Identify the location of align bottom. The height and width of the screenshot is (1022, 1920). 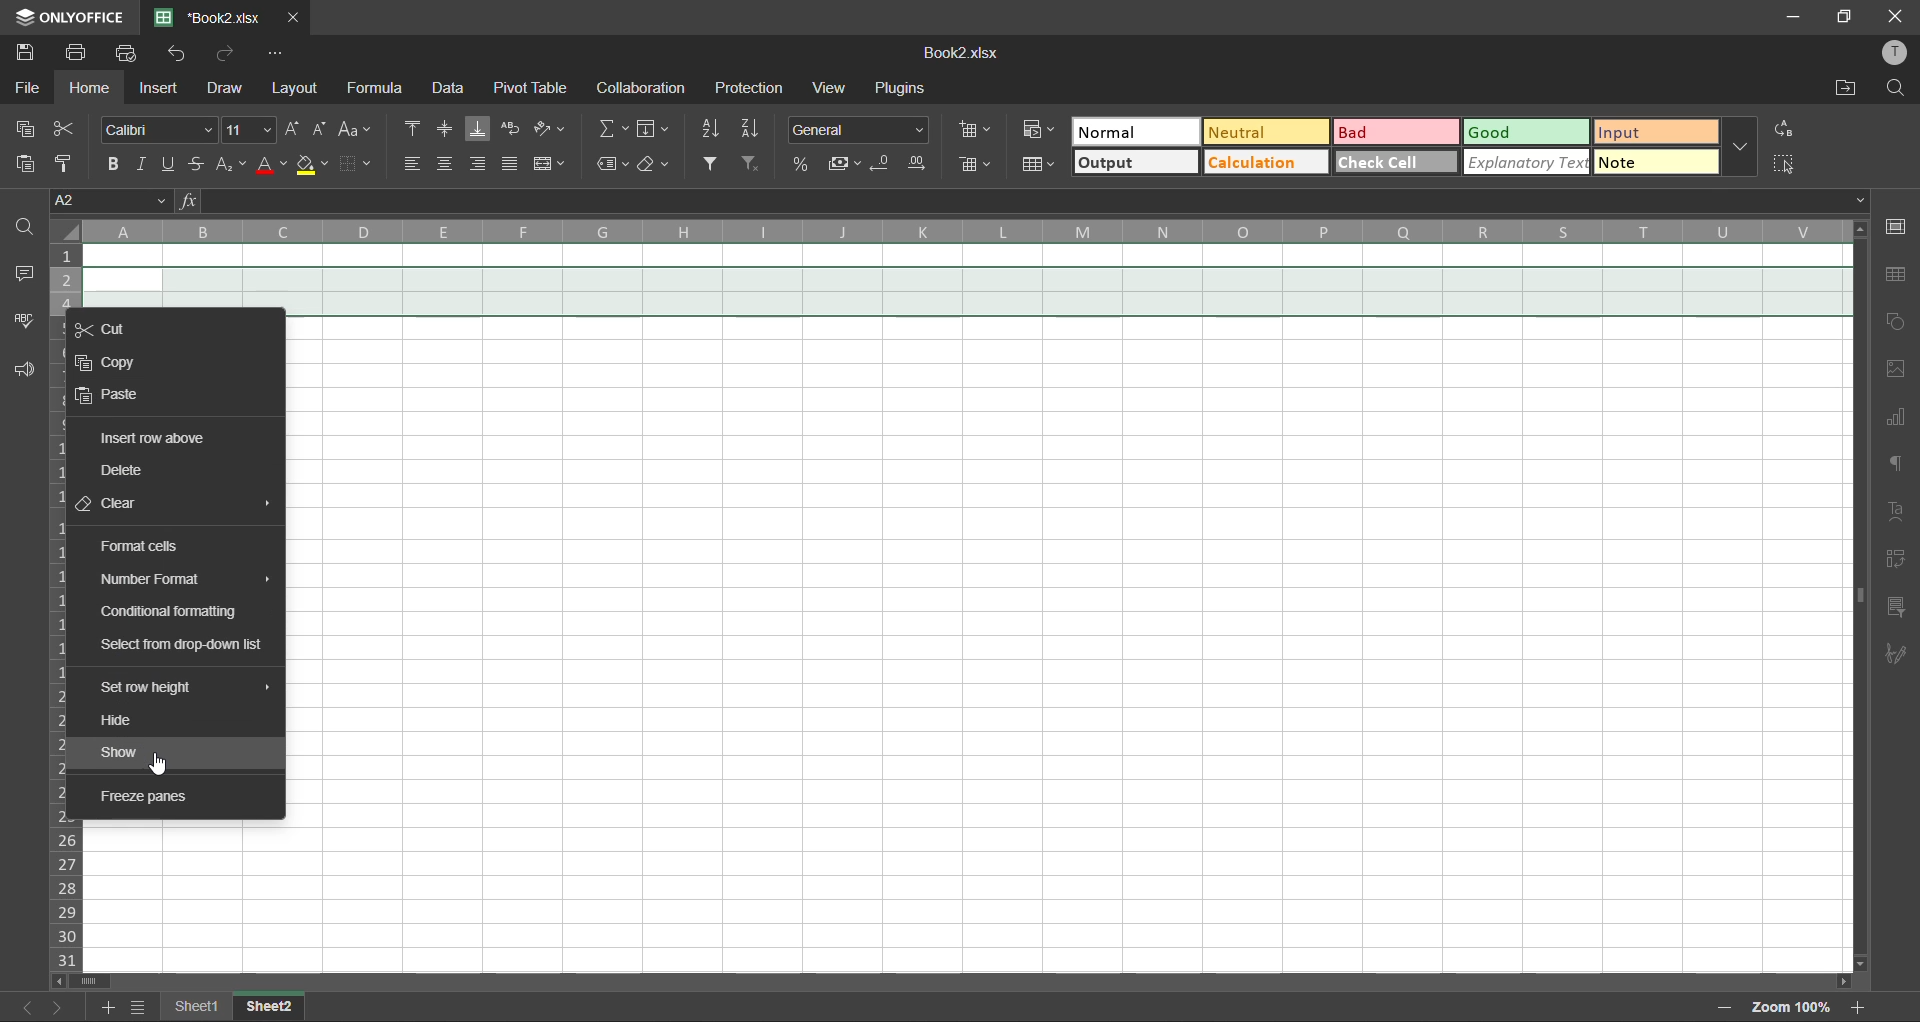
(474, 130).